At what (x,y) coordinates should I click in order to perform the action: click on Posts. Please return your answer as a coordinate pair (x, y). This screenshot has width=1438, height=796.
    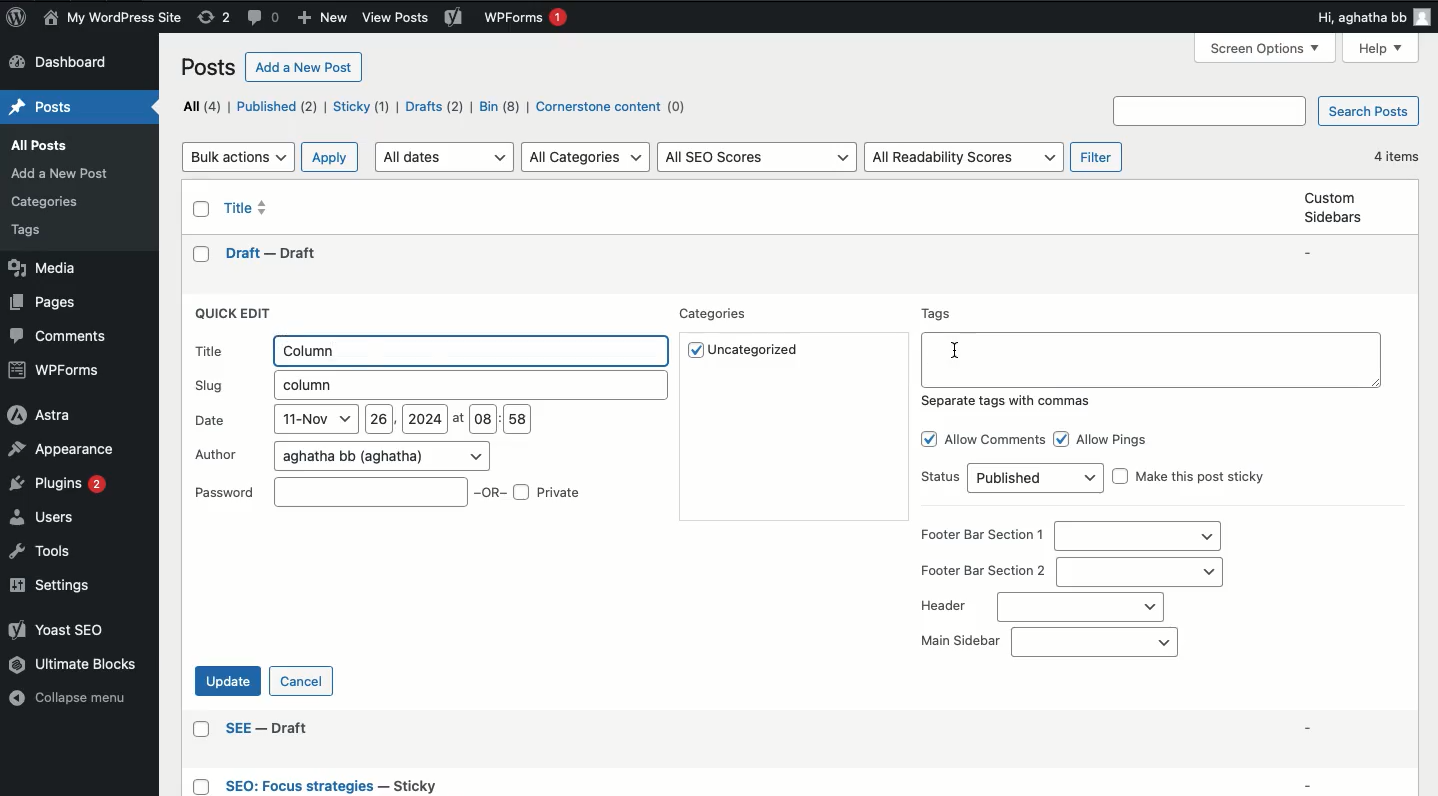
    Looking at the image, I should click on (206, 70).